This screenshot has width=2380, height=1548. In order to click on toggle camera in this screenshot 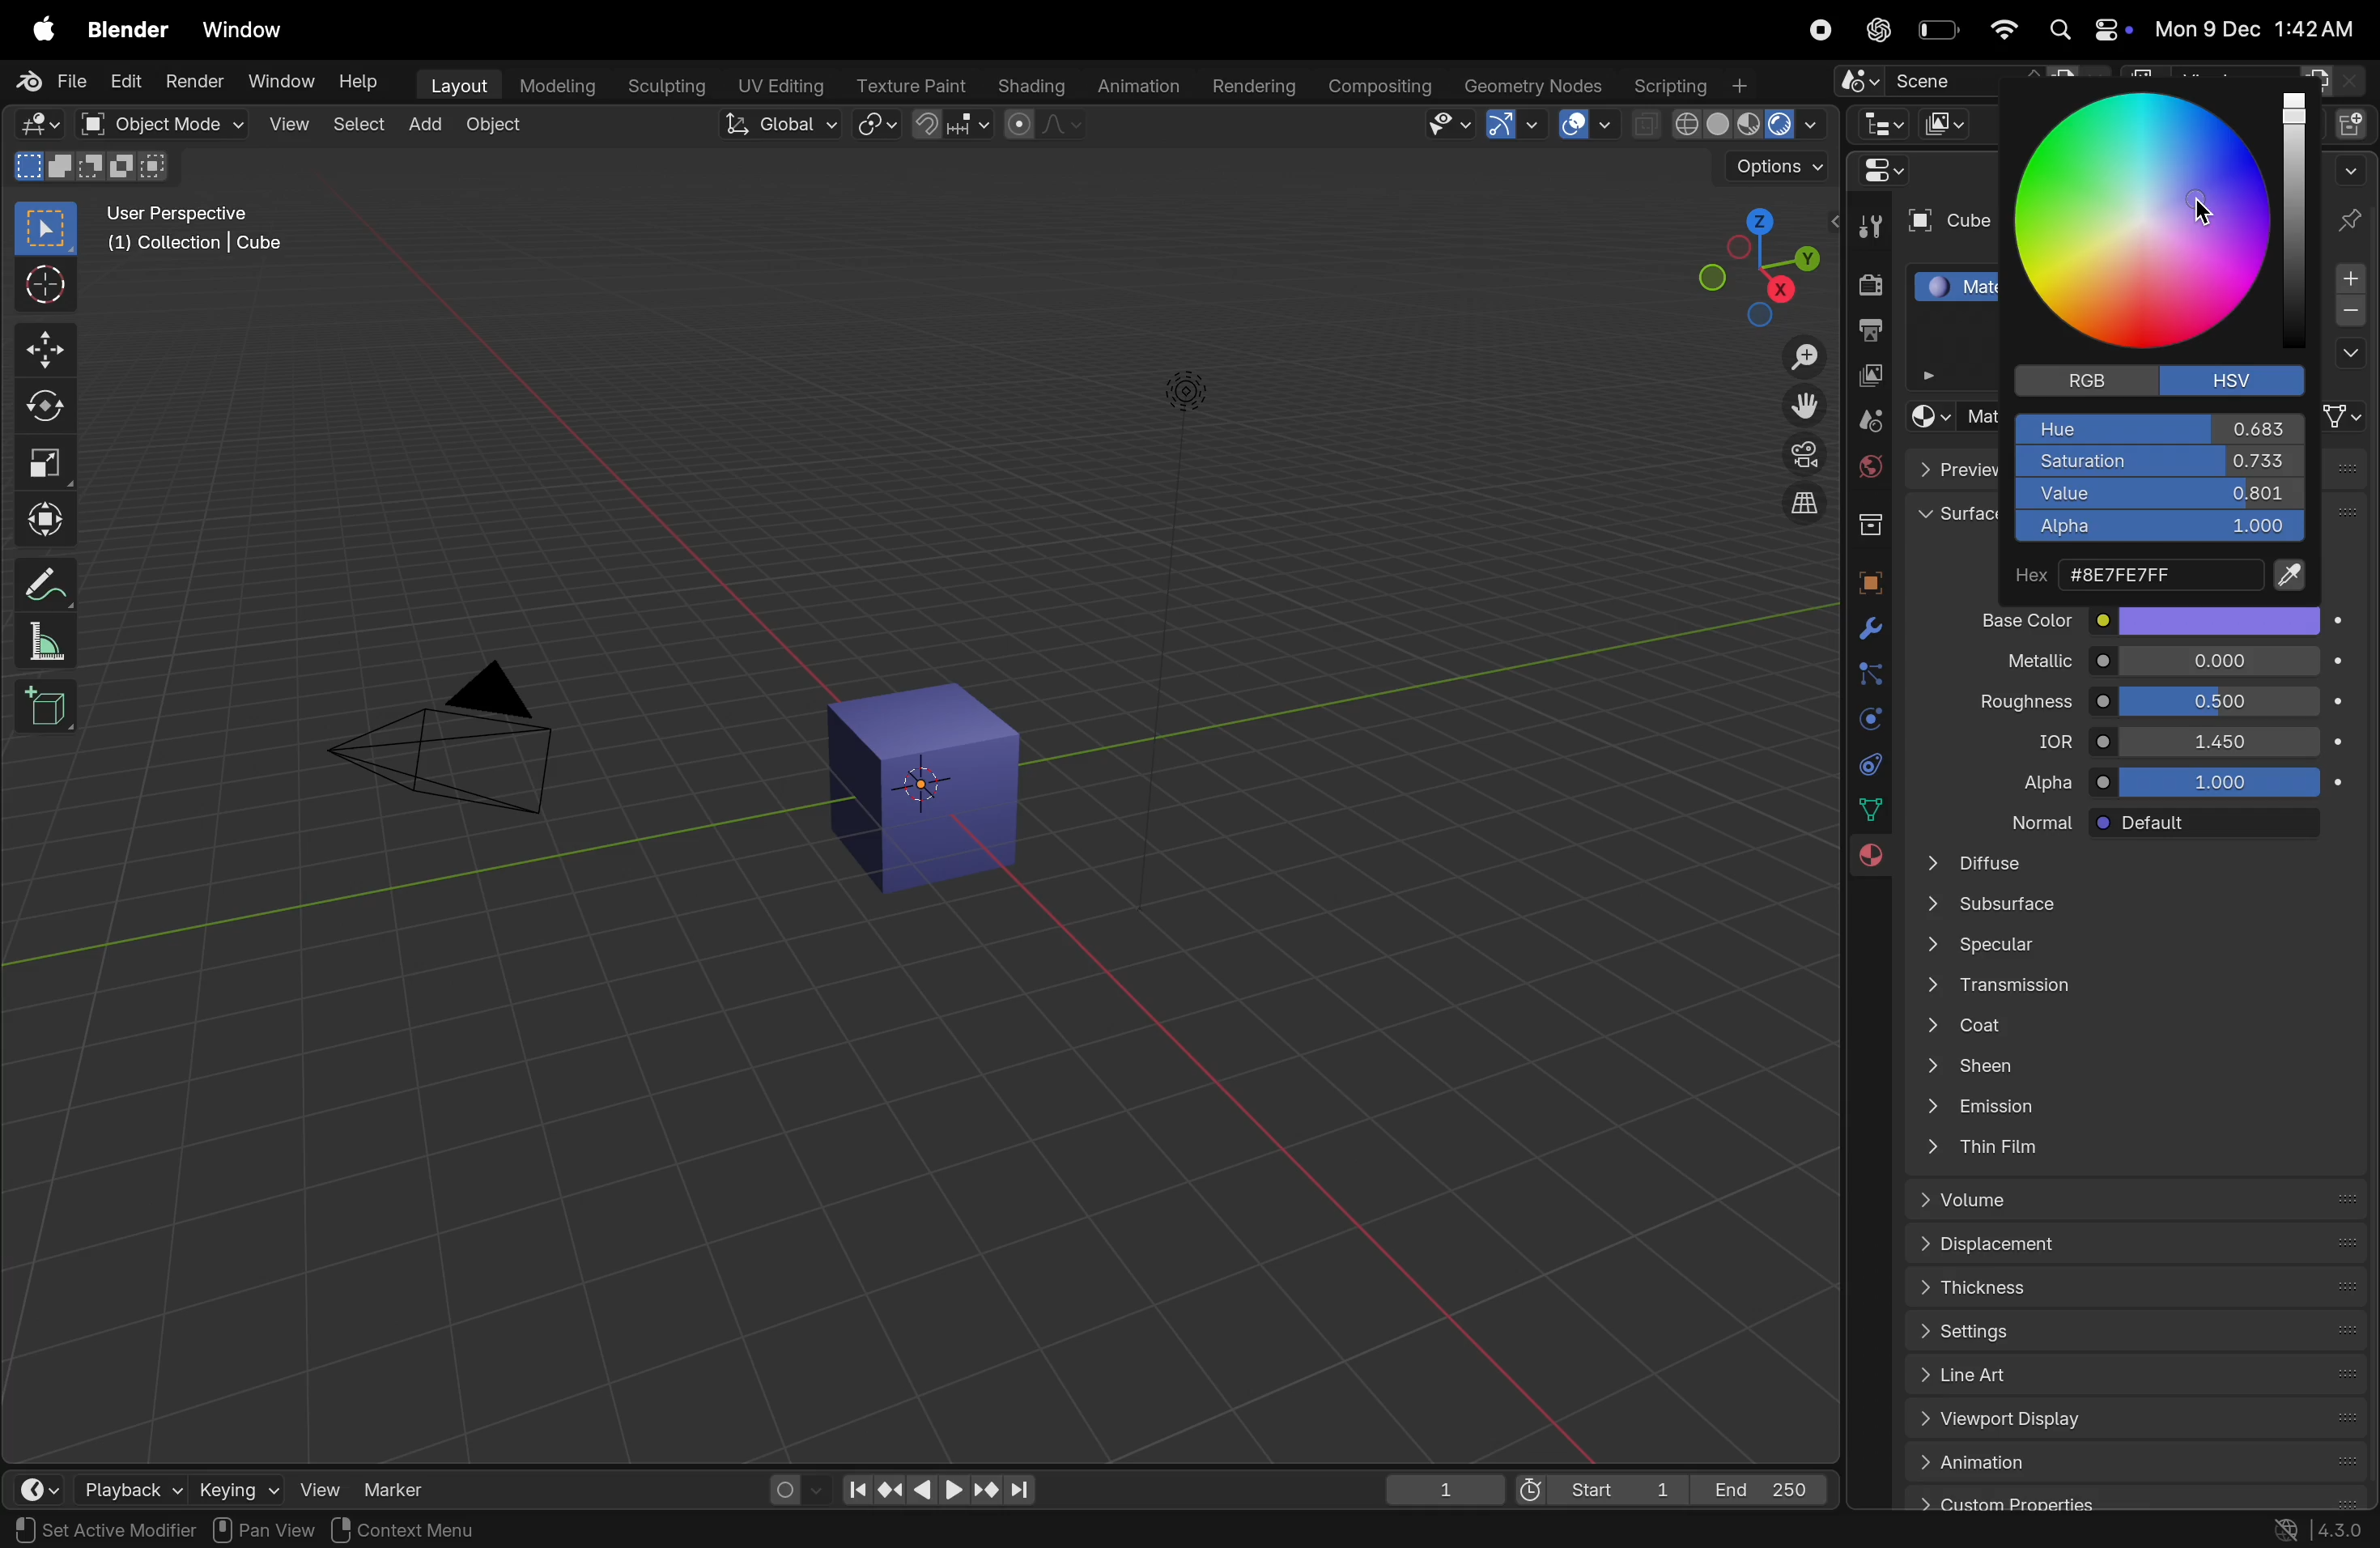, I will do `click(1800, 454)`.